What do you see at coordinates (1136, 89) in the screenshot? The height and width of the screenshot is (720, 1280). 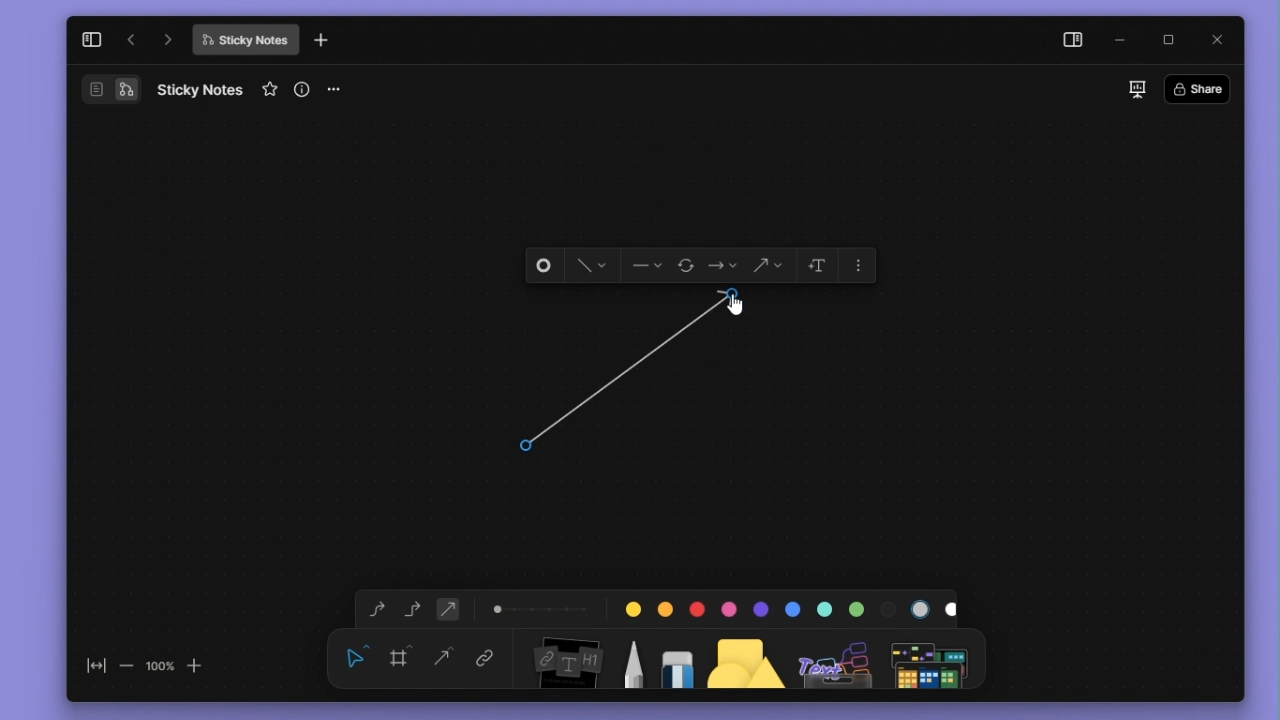 I see `slideshow` at bounding box center [1136, 89].